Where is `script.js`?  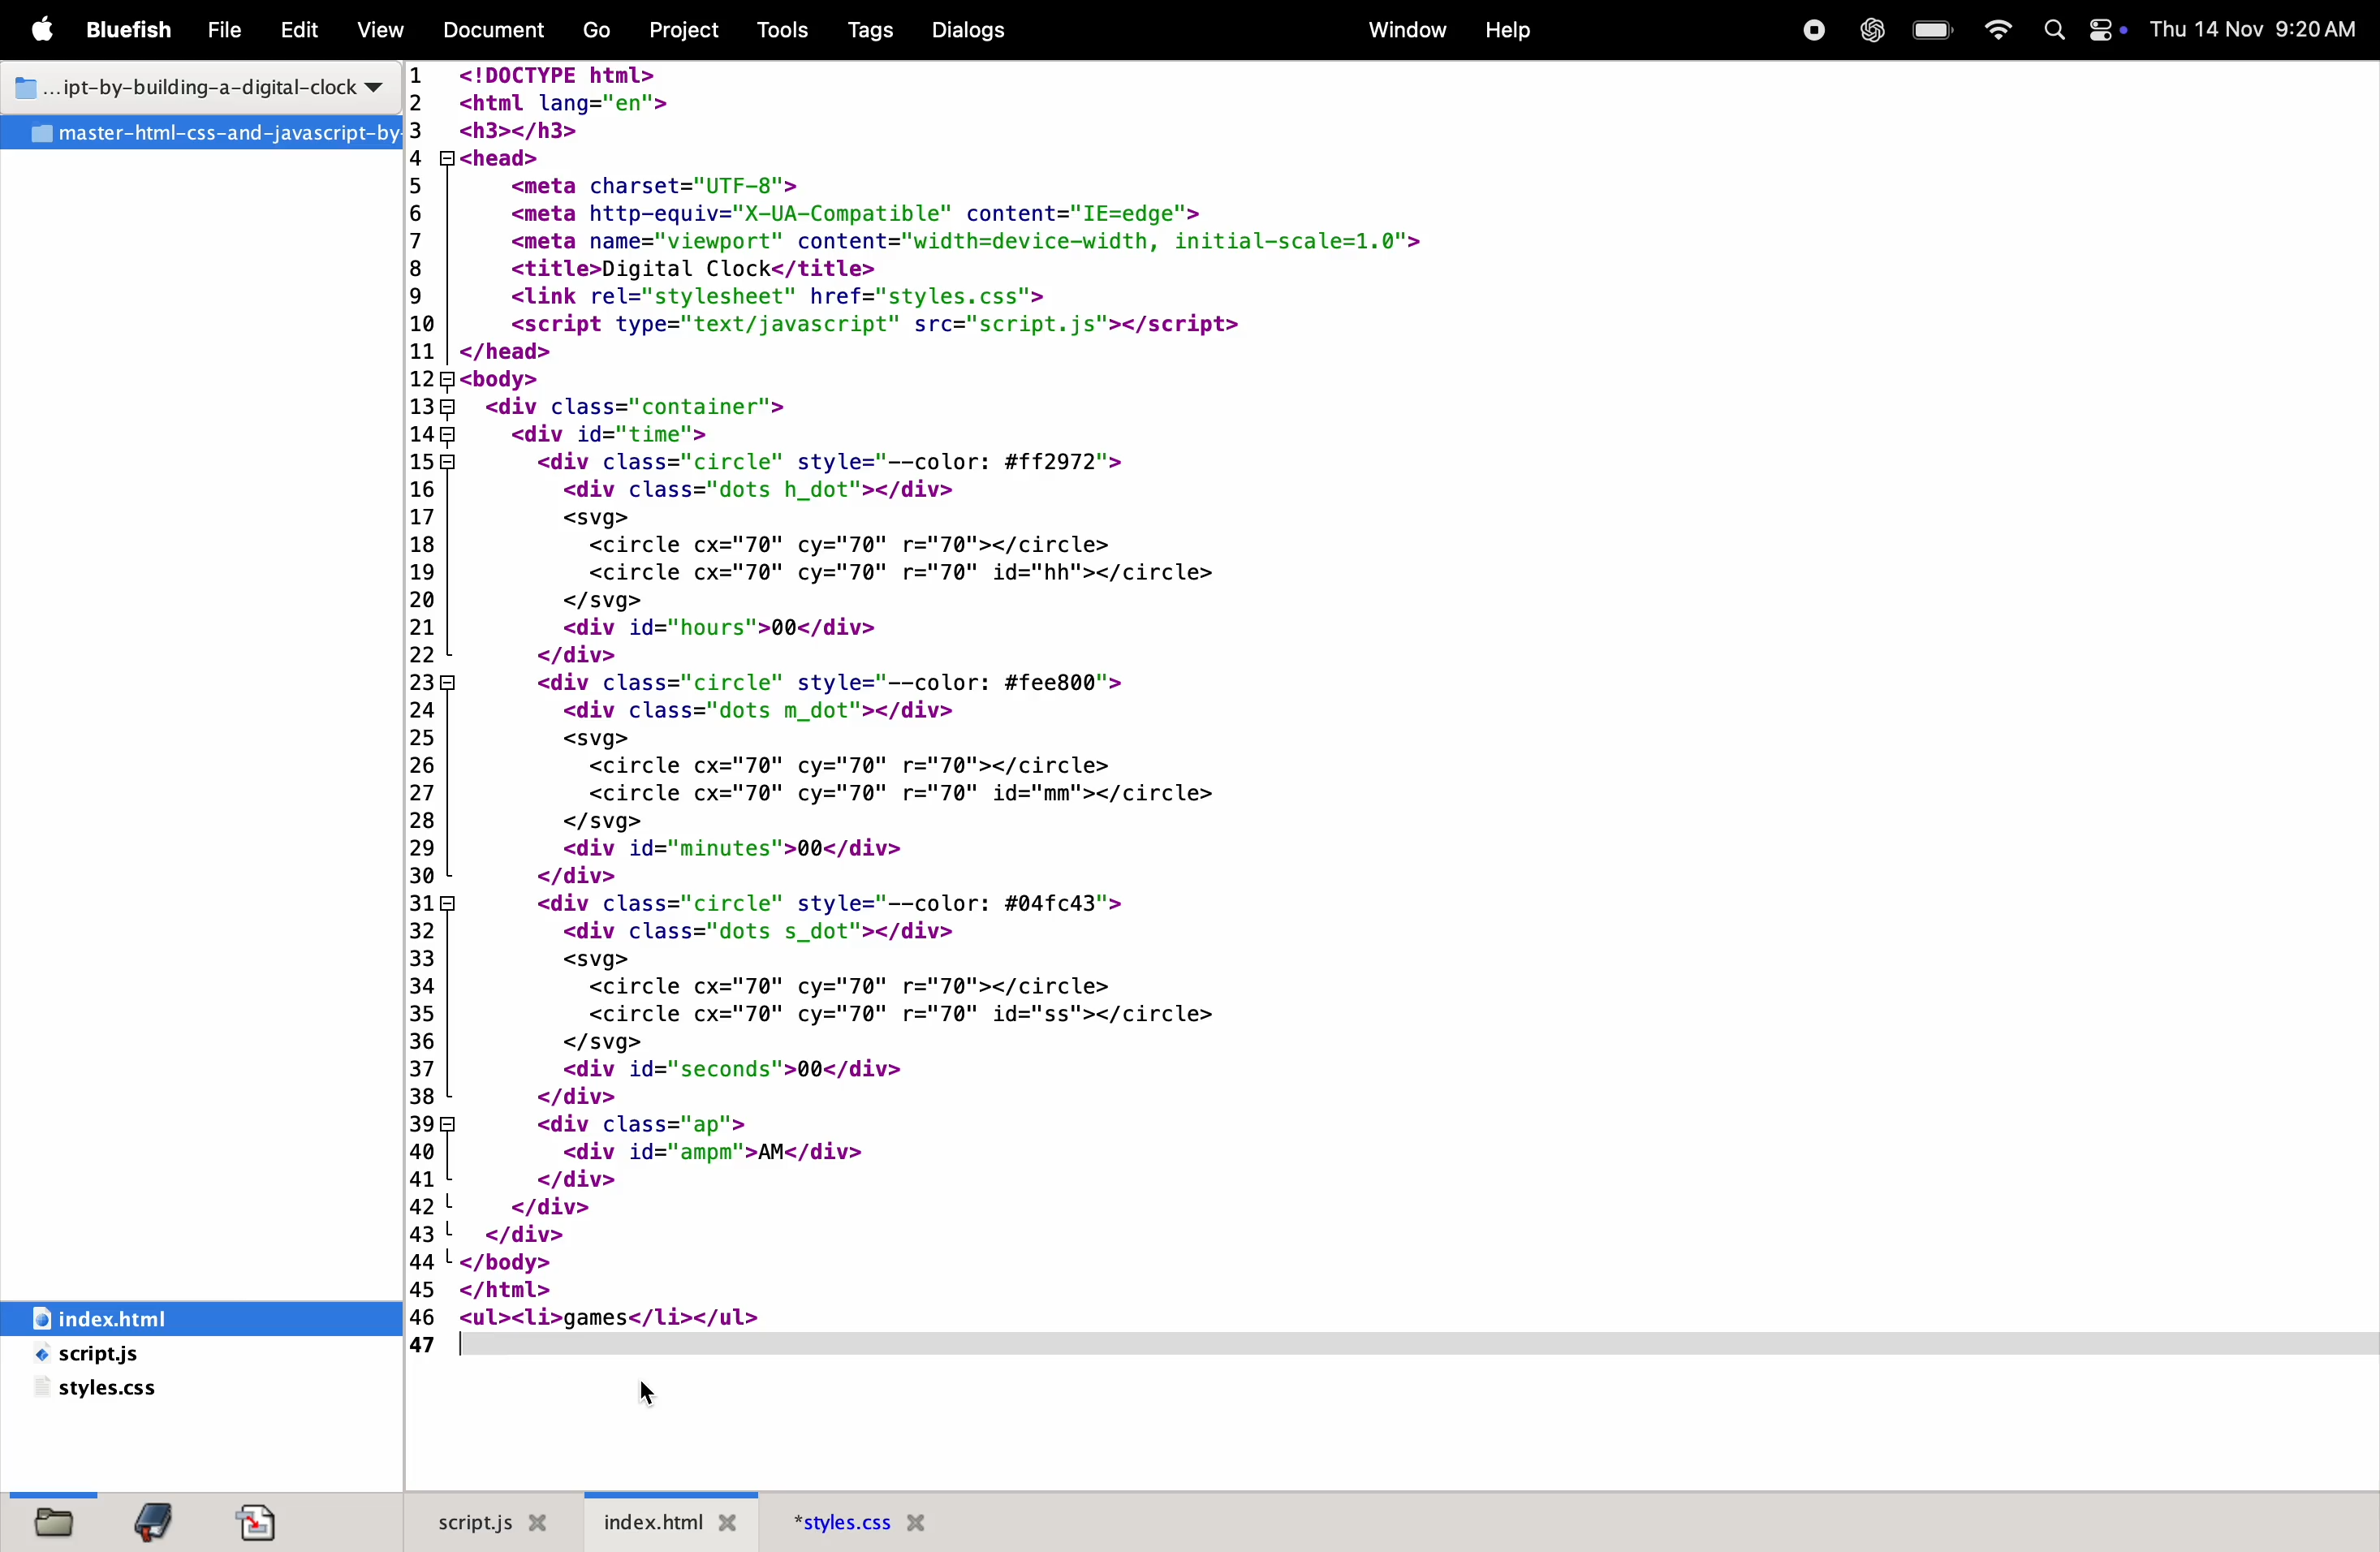
script.js is located at coordinates (488, 1520).